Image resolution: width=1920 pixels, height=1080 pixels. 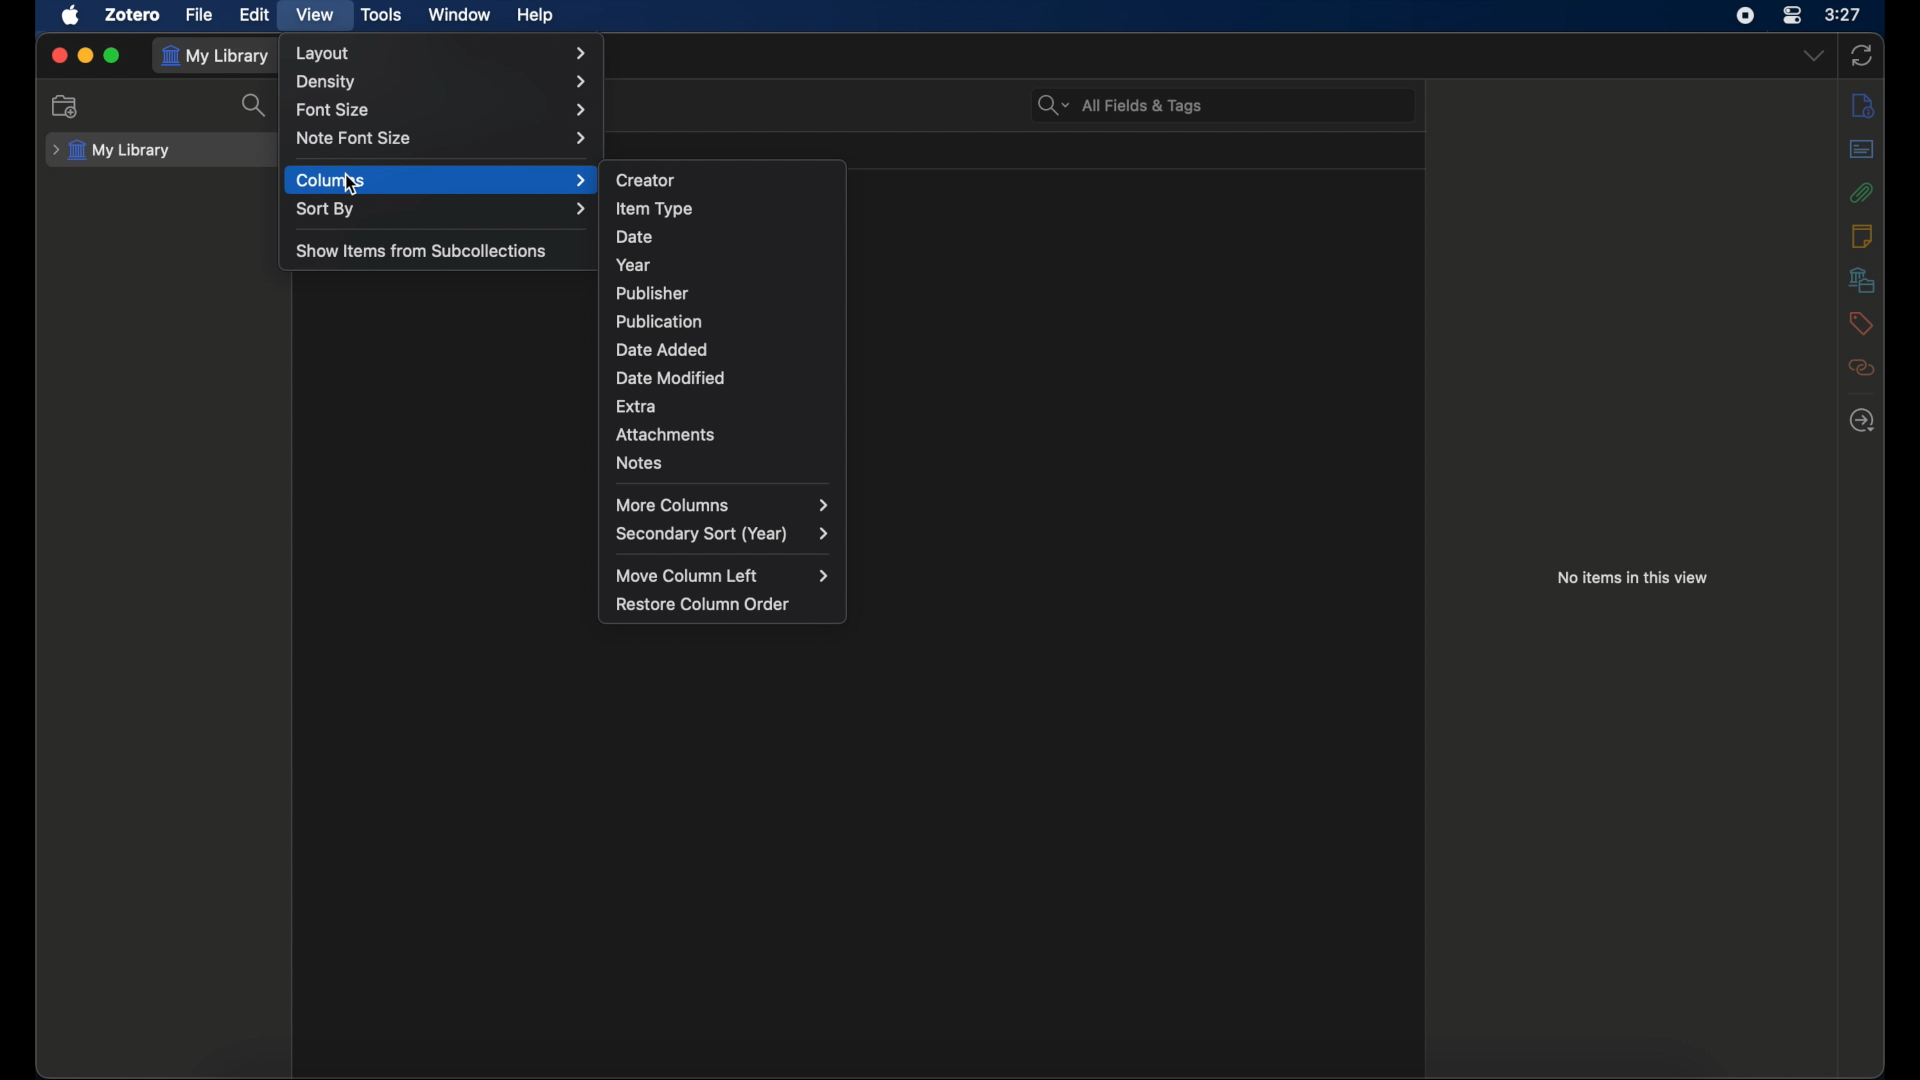 What do you see at coordinates (115, 56) in the screenshot?
I see `maximize` at bounding box center [115, 56].